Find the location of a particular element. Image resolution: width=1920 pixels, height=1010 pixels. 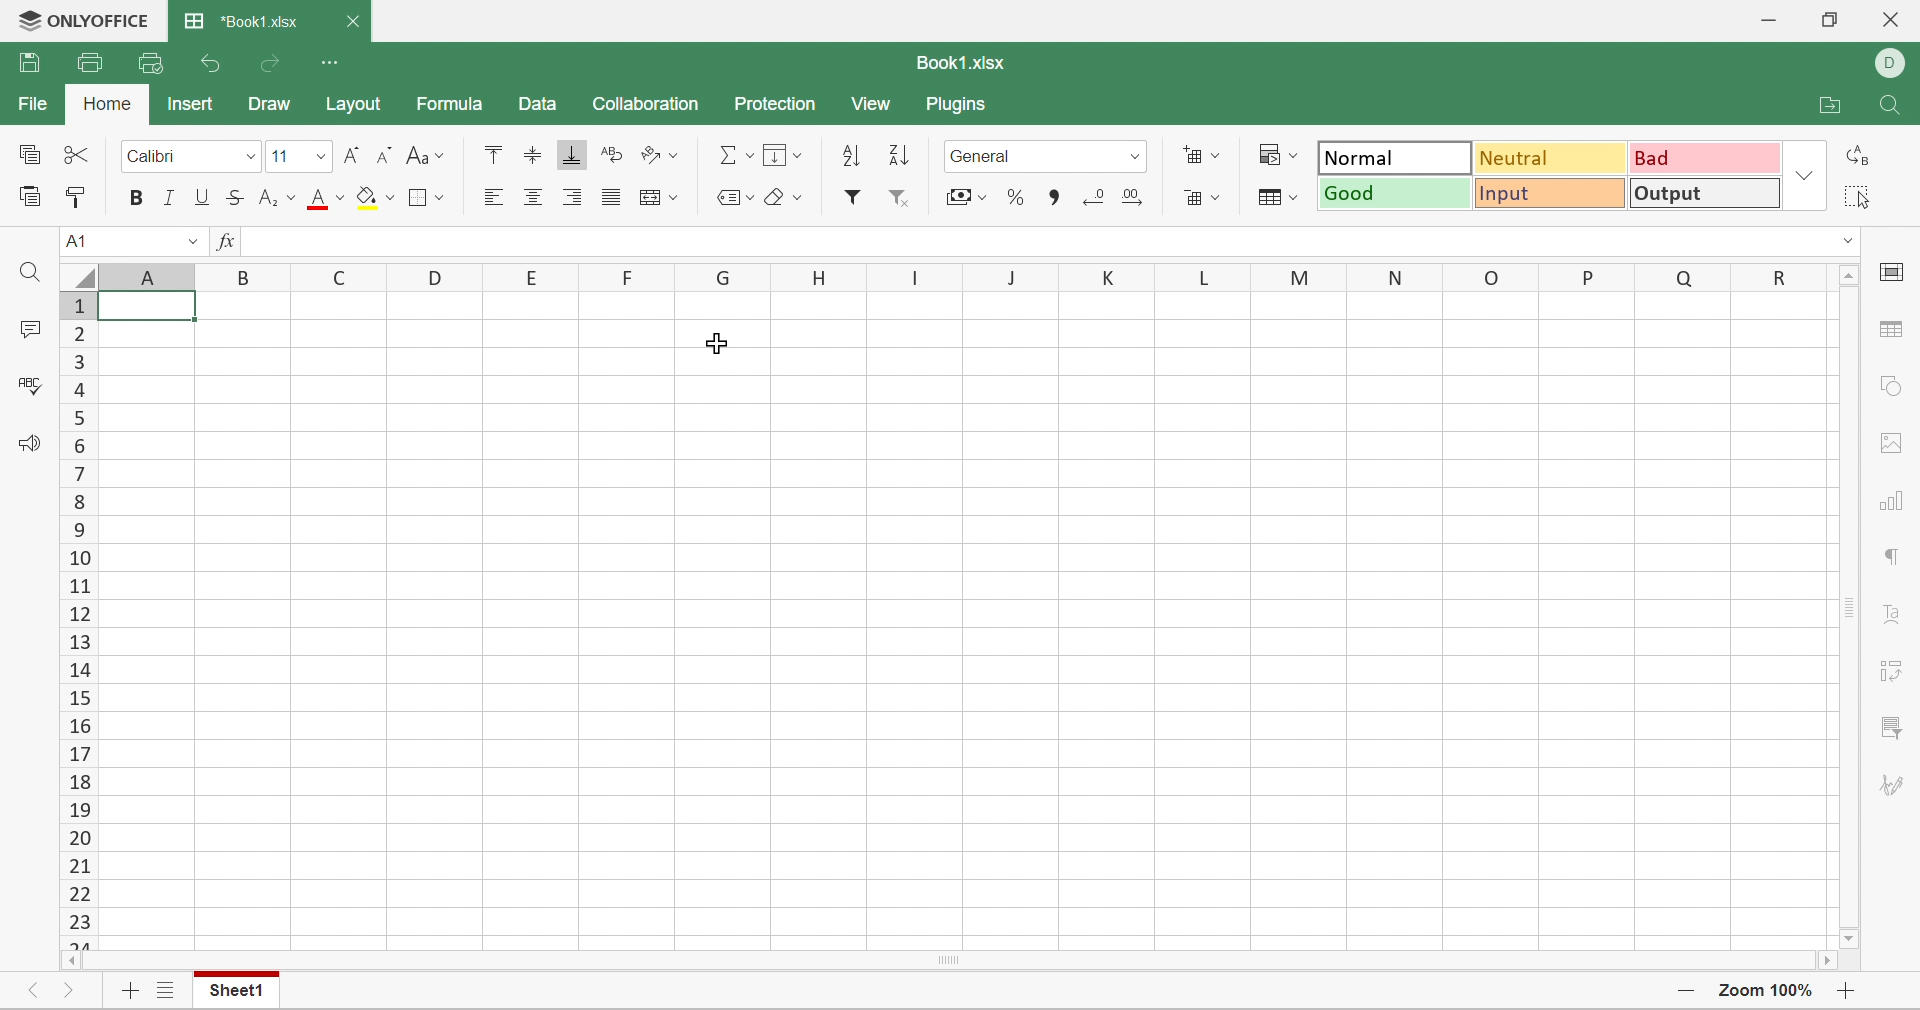

17 is located at coordinates (74, 753).